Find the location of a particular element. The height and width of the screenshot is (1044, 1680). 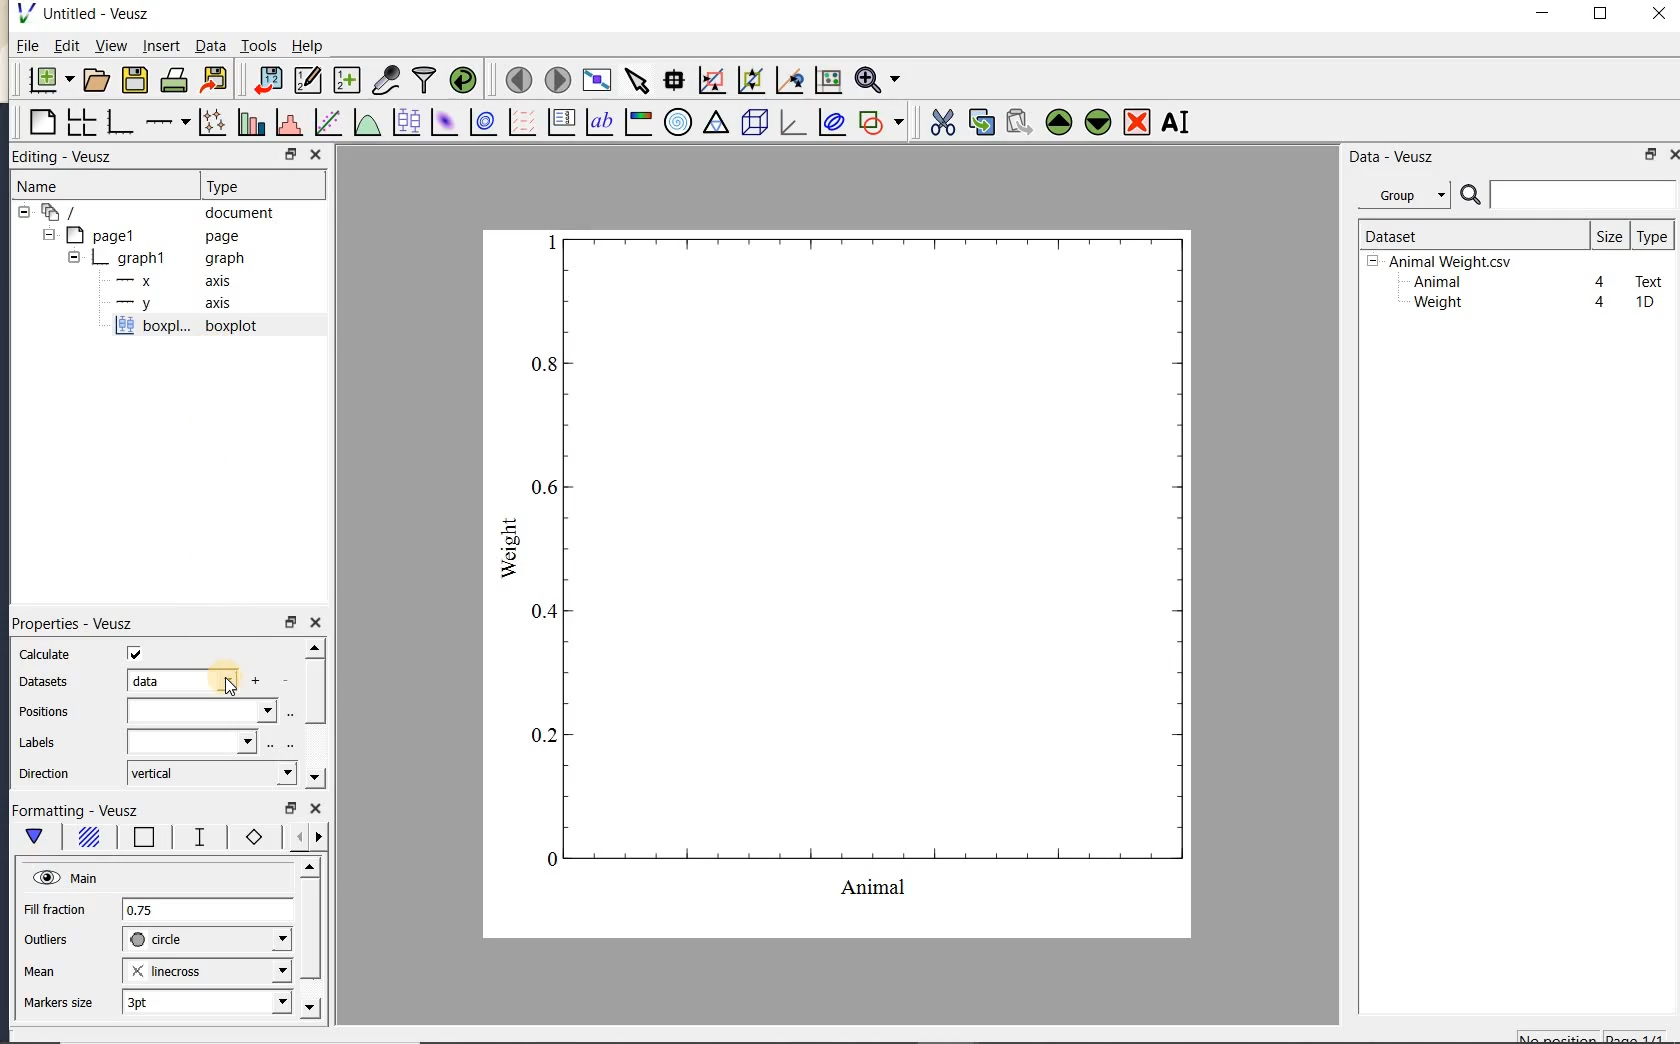

4 is located at coordinates (1601, 283).